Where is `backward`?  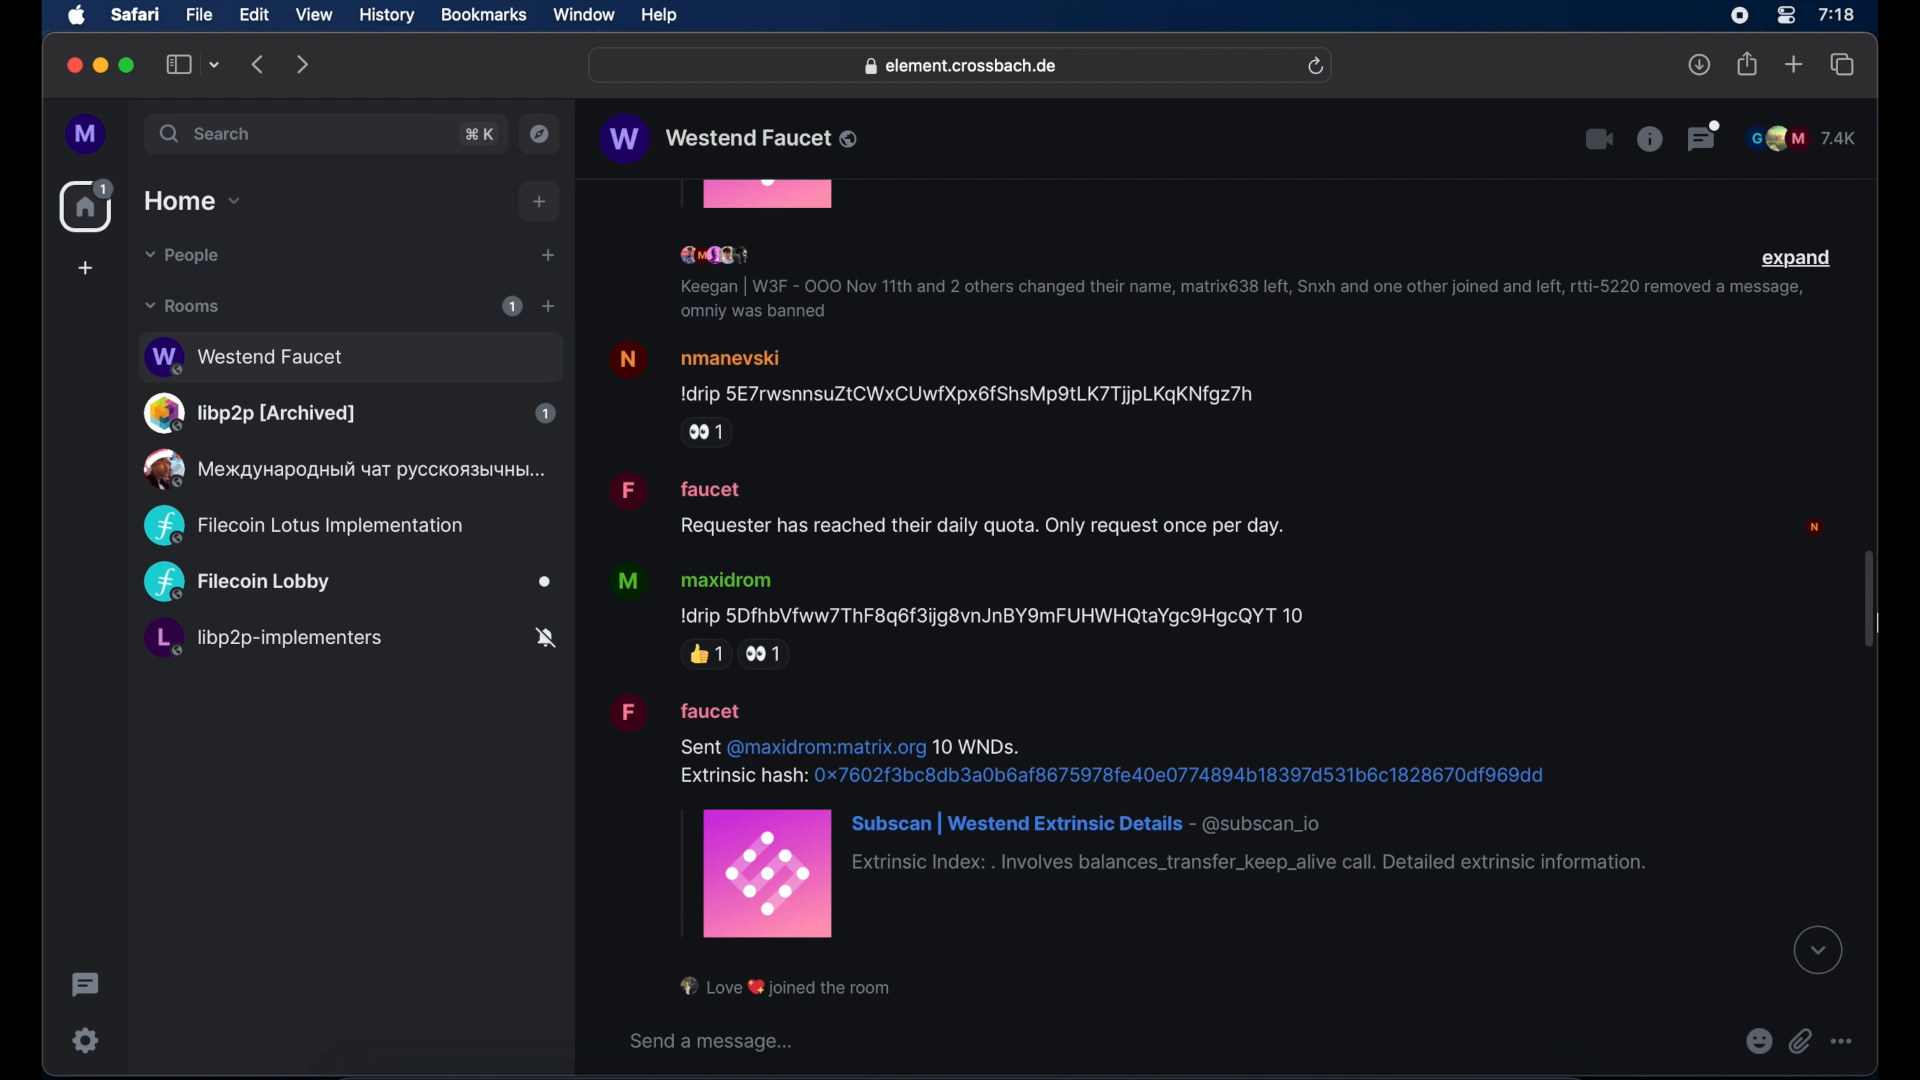 backward is located at coordinates (259, 64).